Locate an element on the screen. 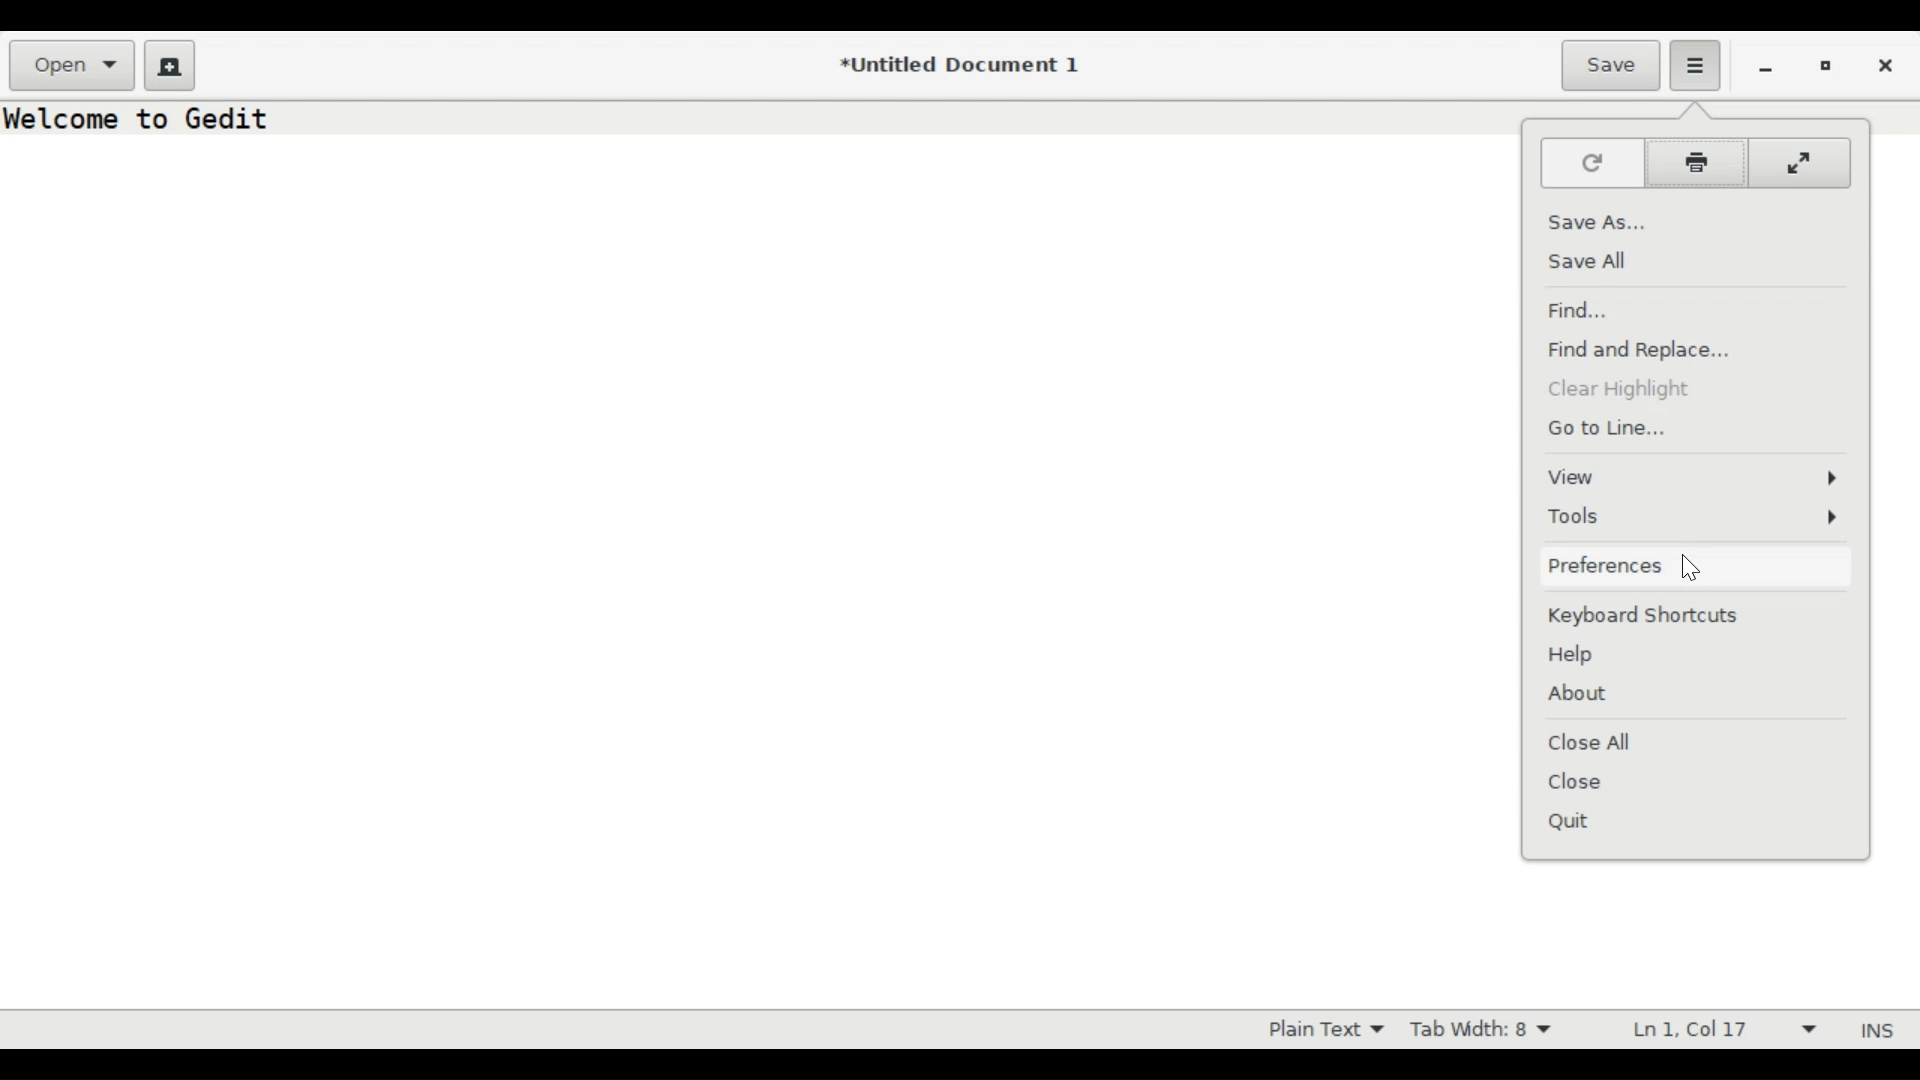 This screenshot has width=1920, height=1080. About is located at coordinates (1583, 694).